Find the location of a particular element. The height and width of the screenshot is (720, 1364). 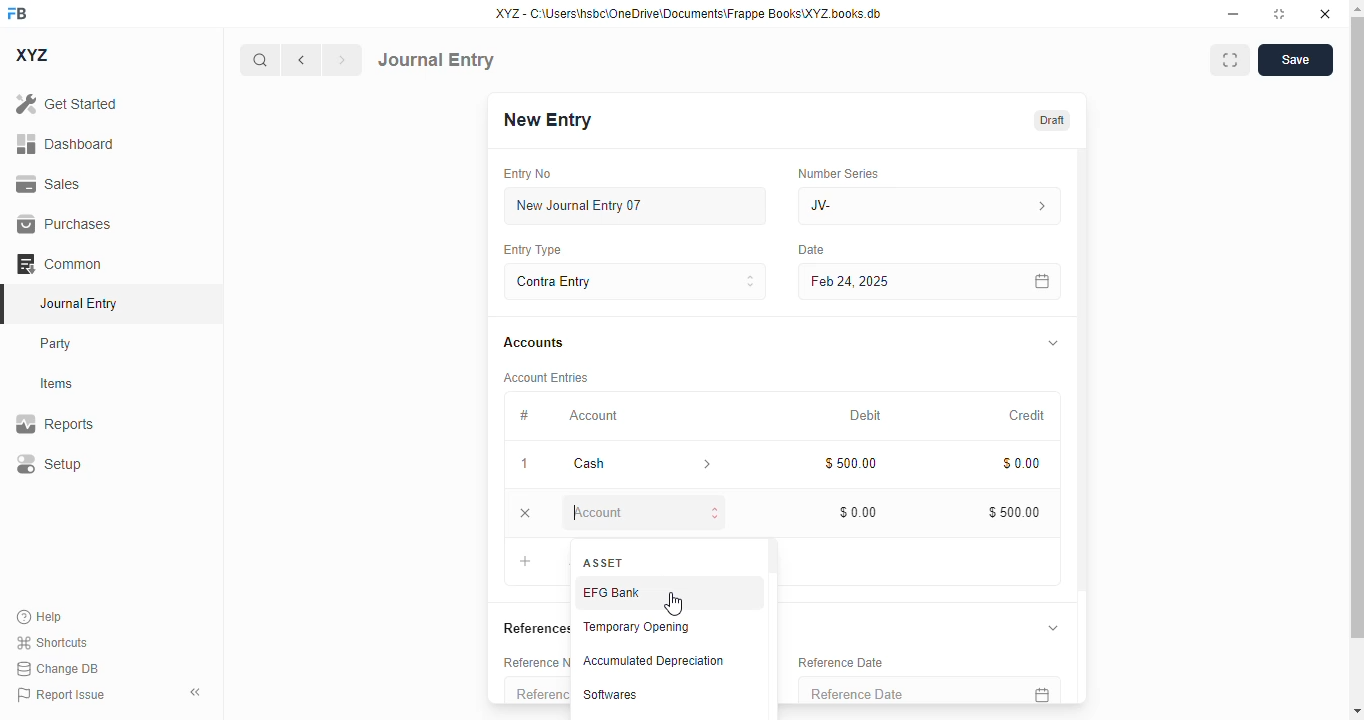

new entry is located at coordinates (547, 119).